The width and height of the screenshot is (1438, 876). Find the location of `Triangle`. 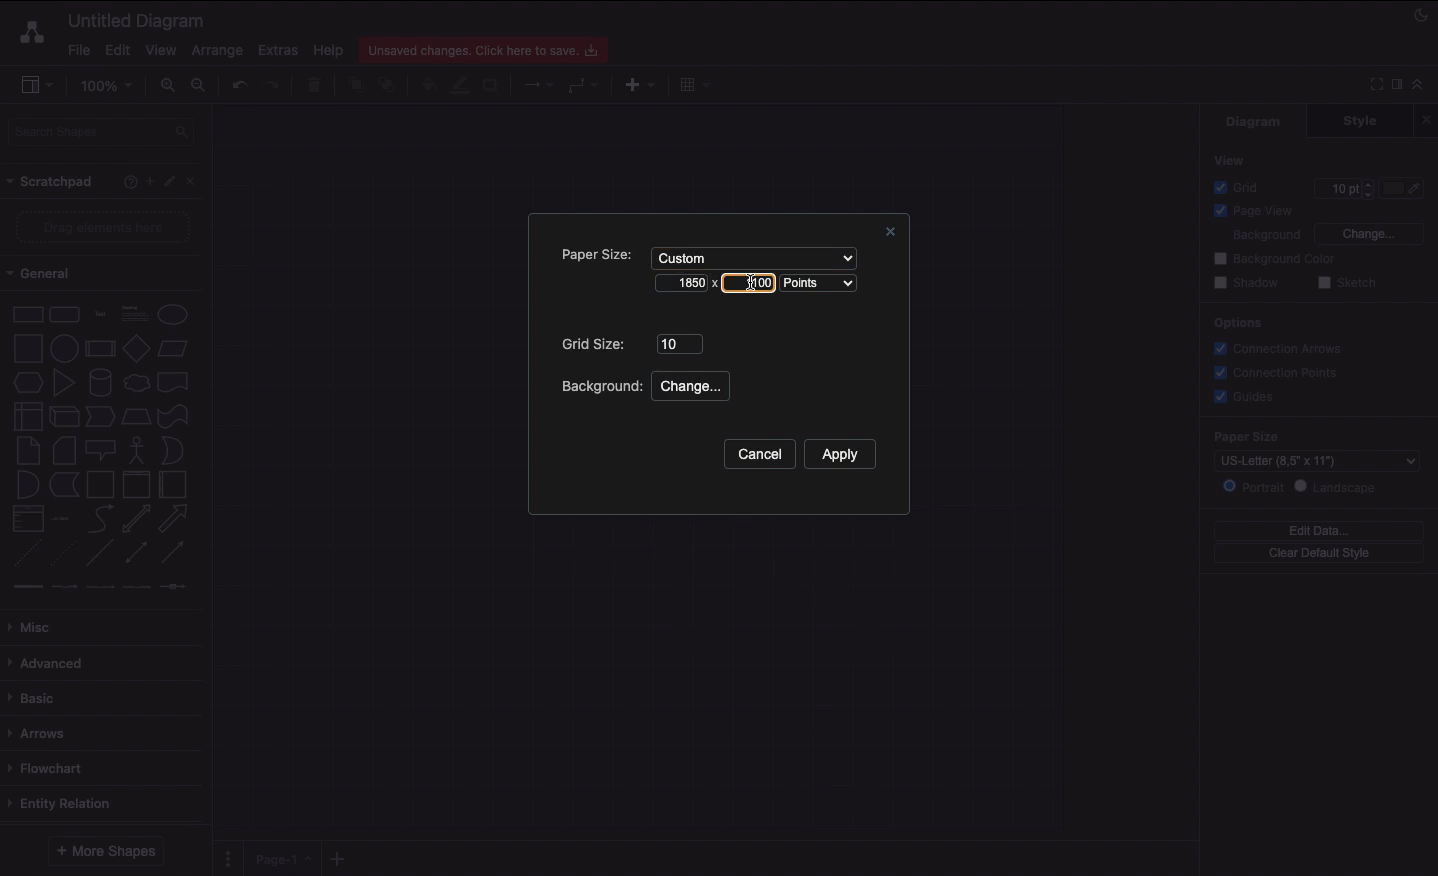

Triangle is located at coordinates (64, 382).